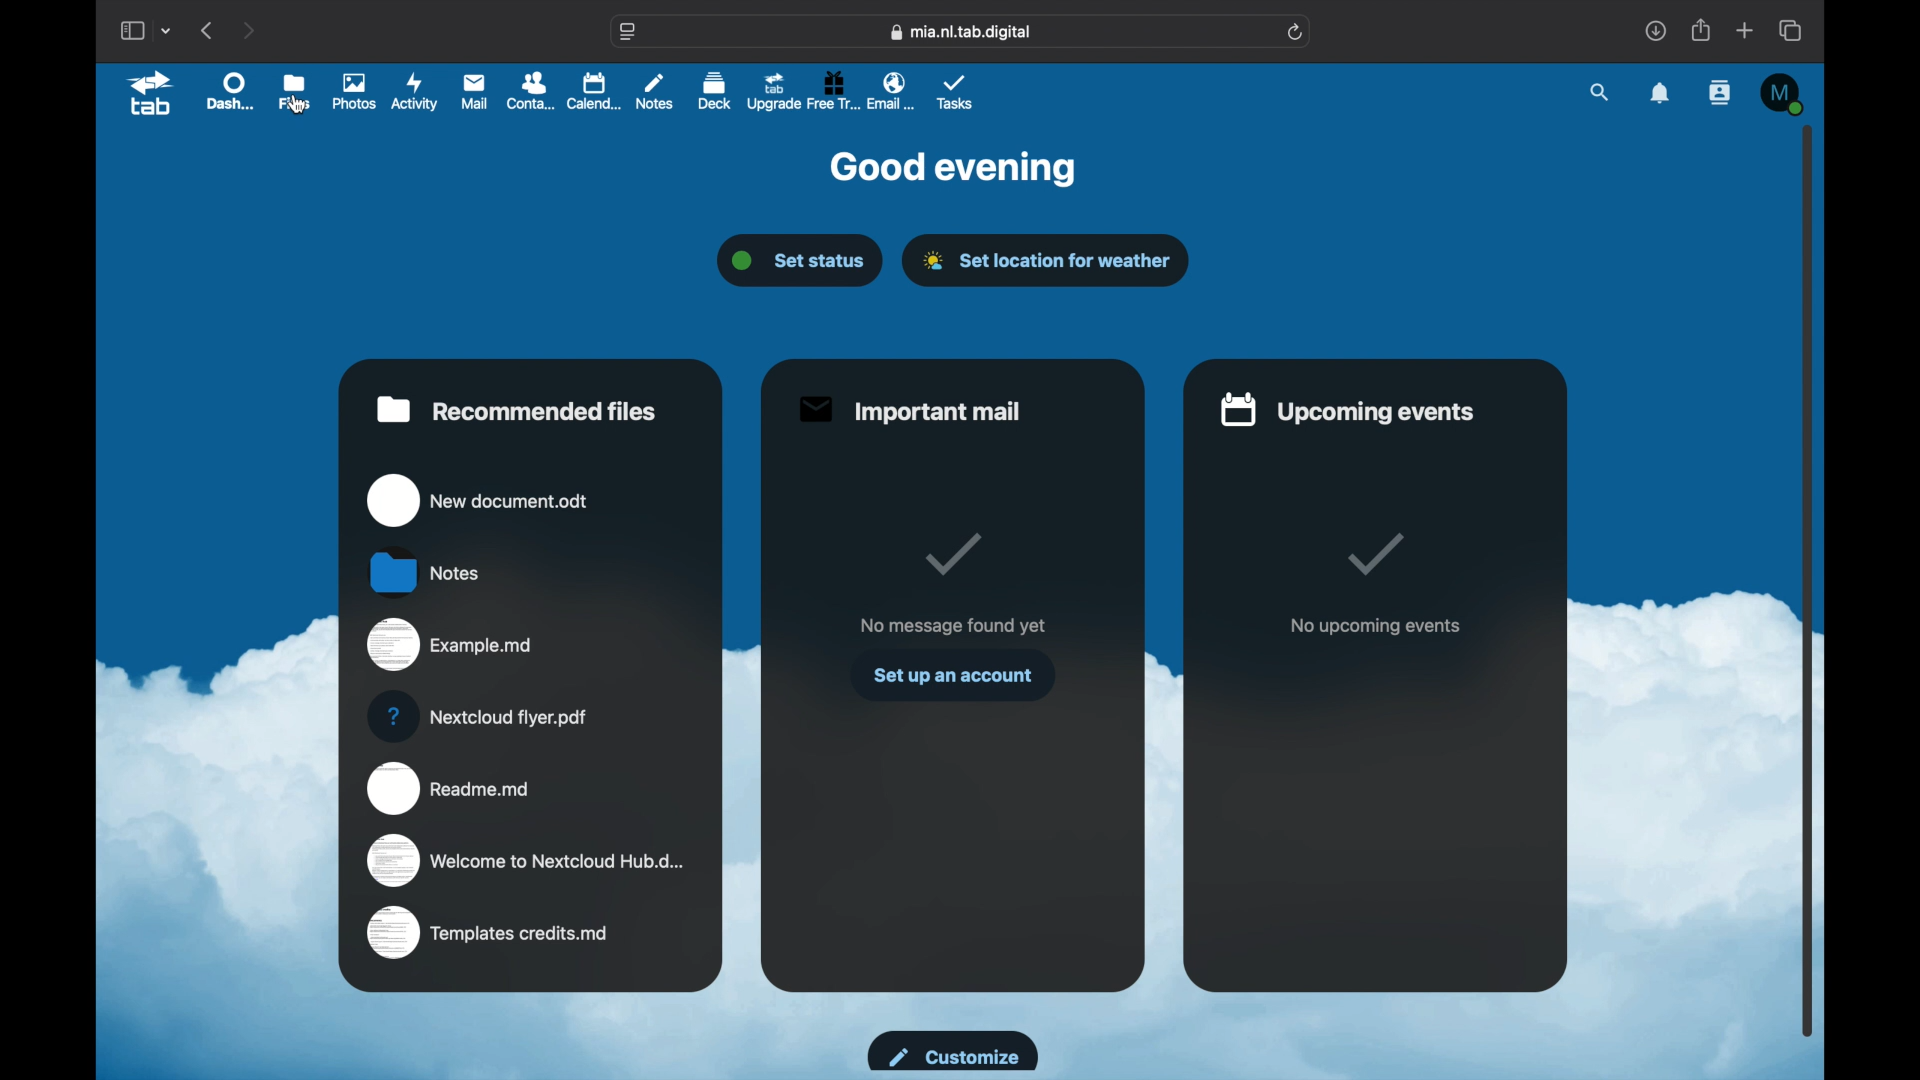 This screenshot has width=1920, height=1080. Describe the element at coordinates (1374, 553) in the screenshot. I see `tick mark` at that location.